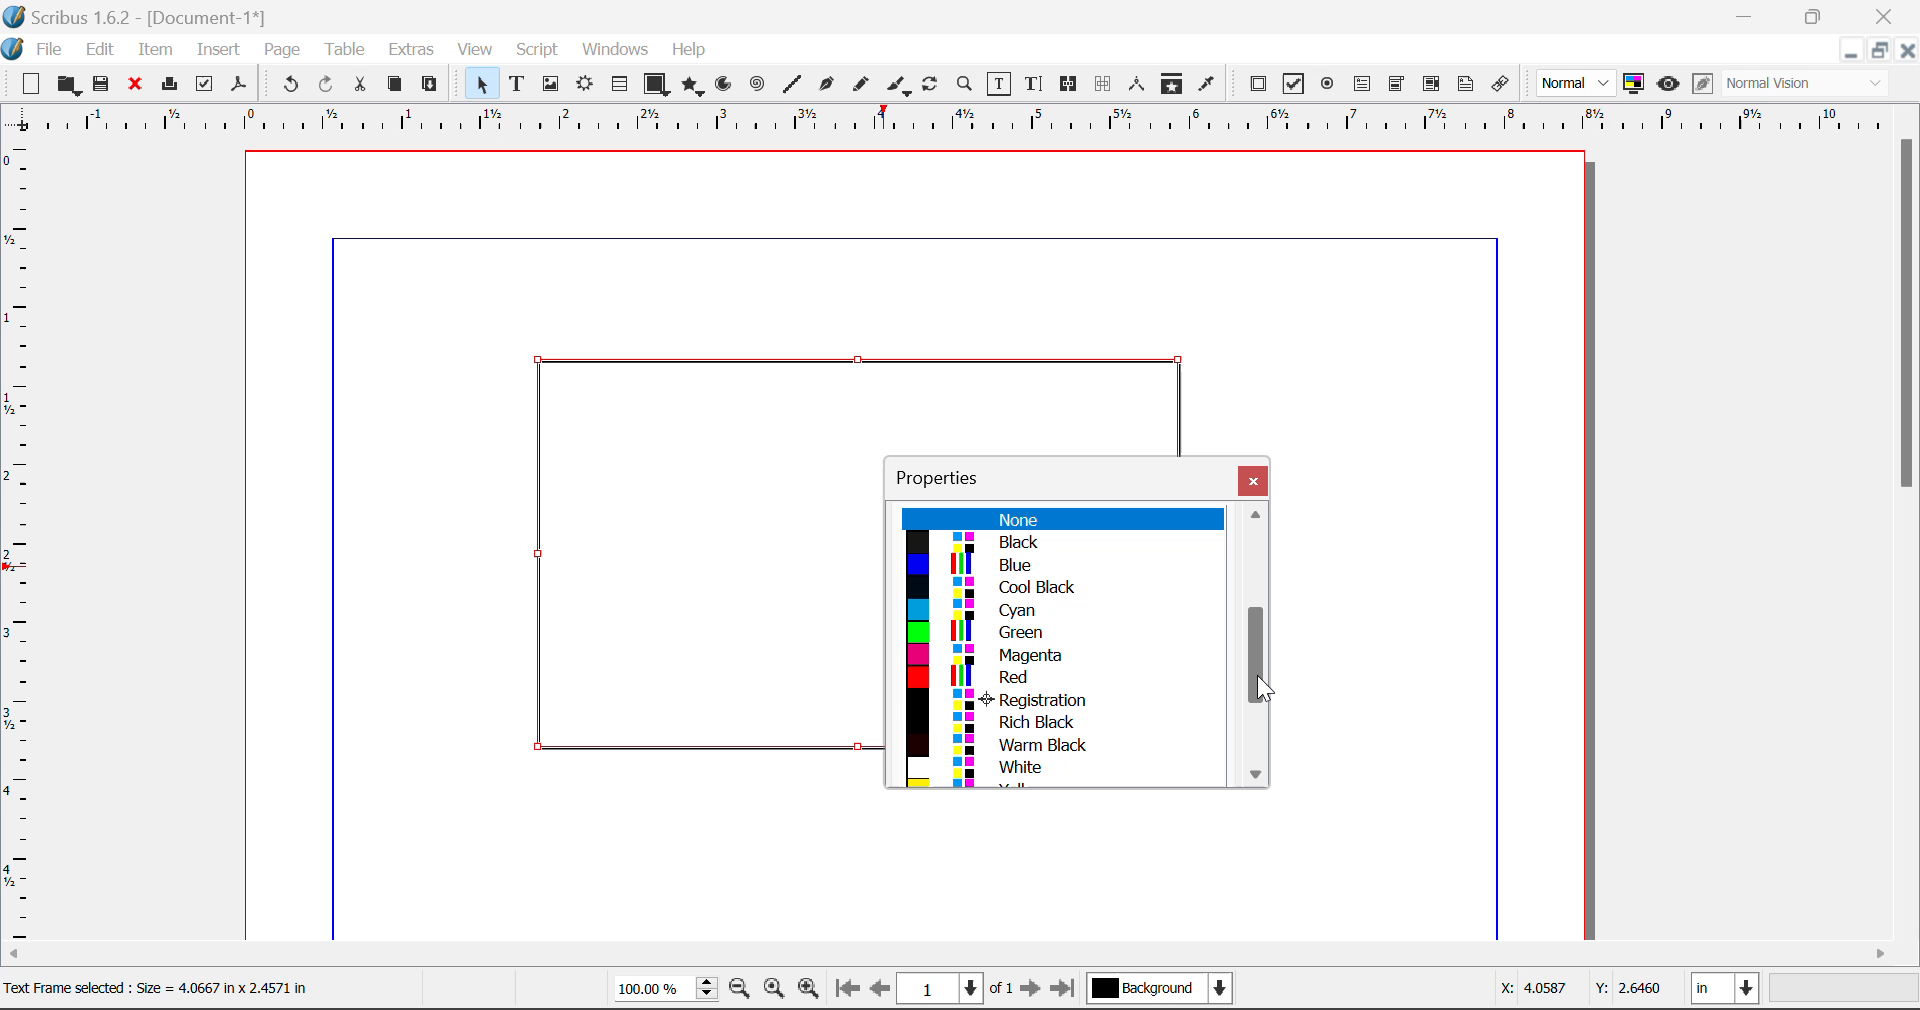  What do you see at coordinates (1060, 543) in the screenshot?
I see `Black` at bounding box center [1060, 543].